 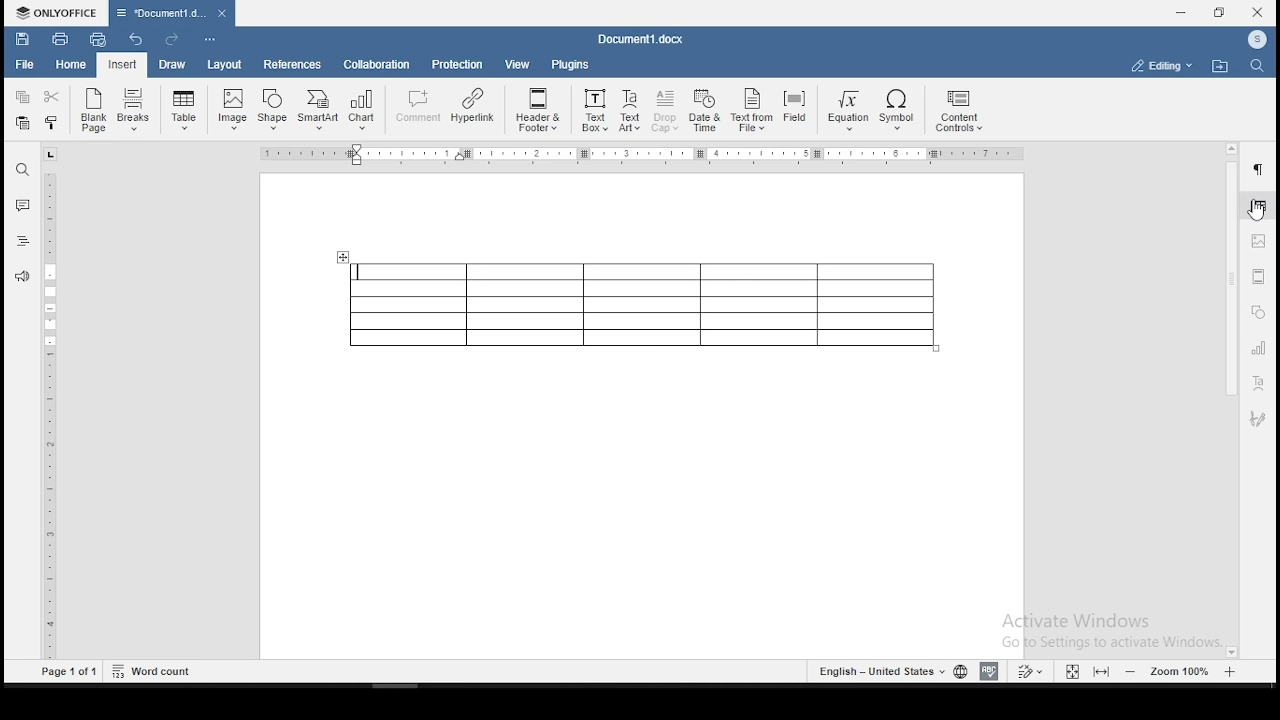 What do you see at coordinates (1220, 66) in the screenshot?
I see `open file location` at bounding box center [1220, 66].